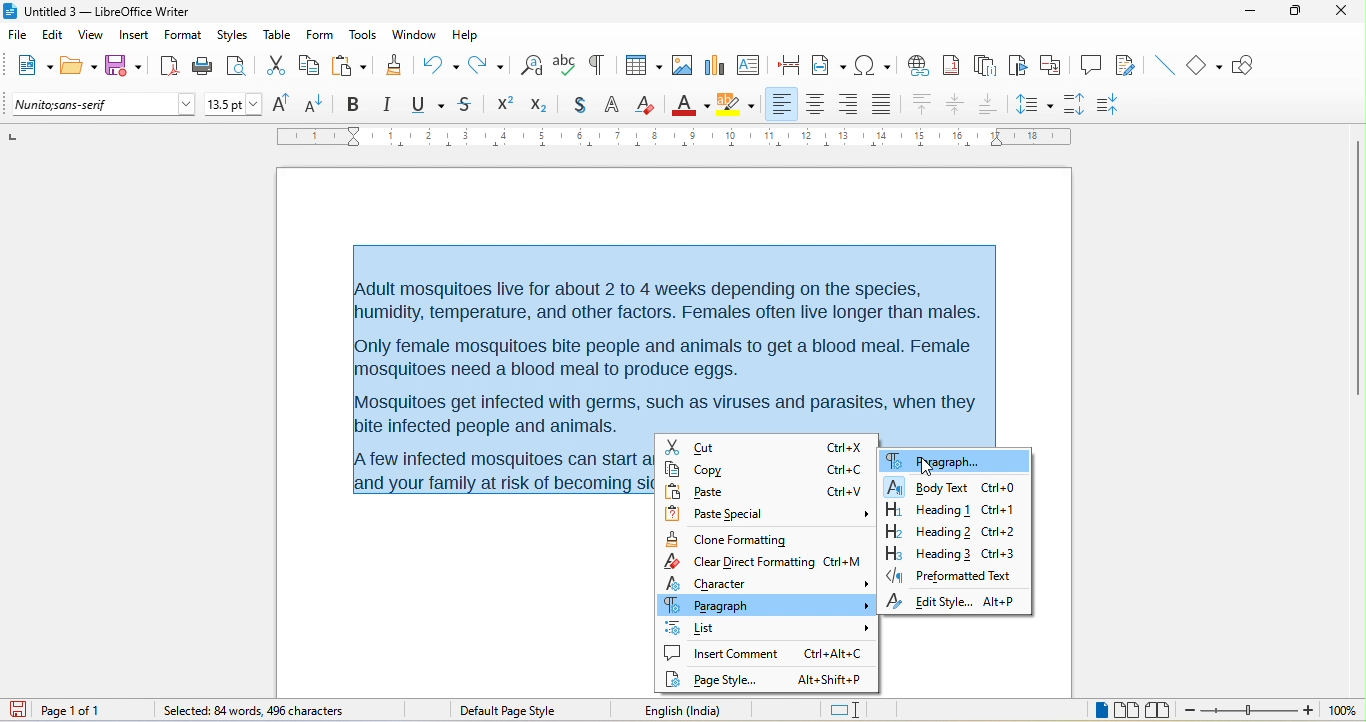  I want to click on view, so click(91, 38).